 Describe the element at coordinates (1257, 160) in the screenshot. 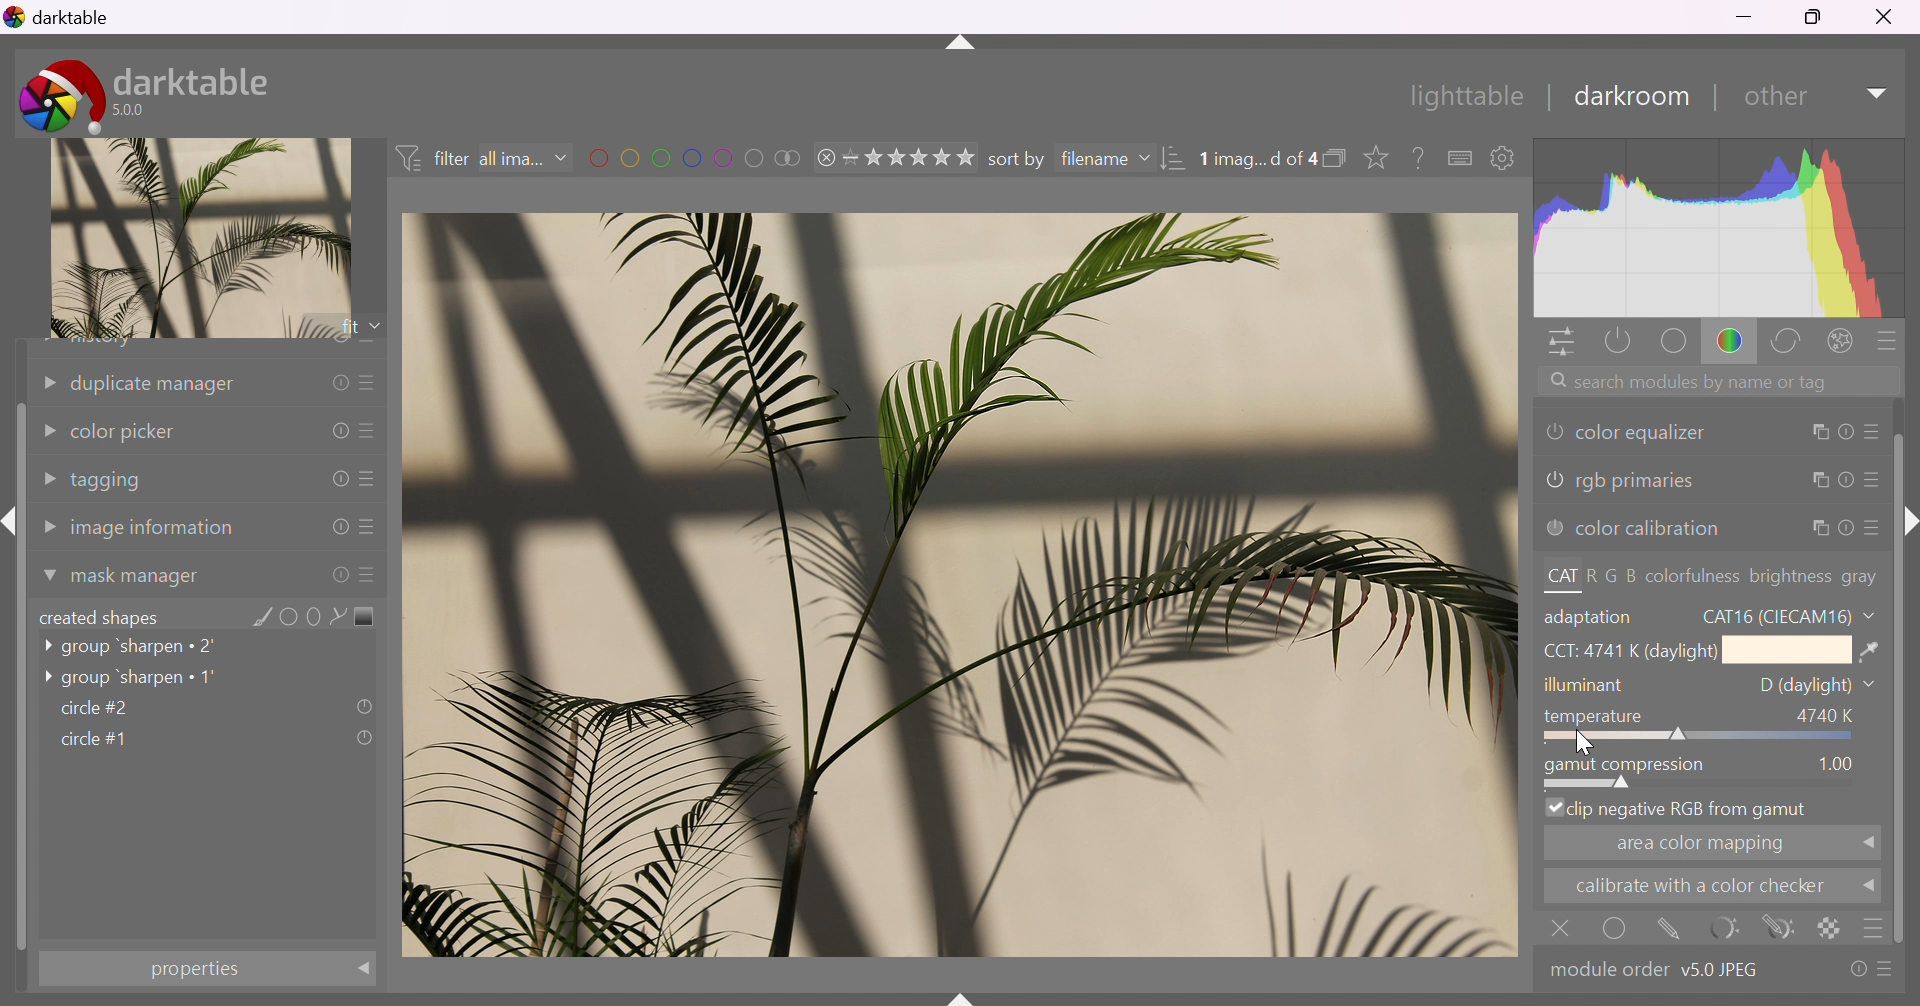

I see `1 image selected of 4` at that location.